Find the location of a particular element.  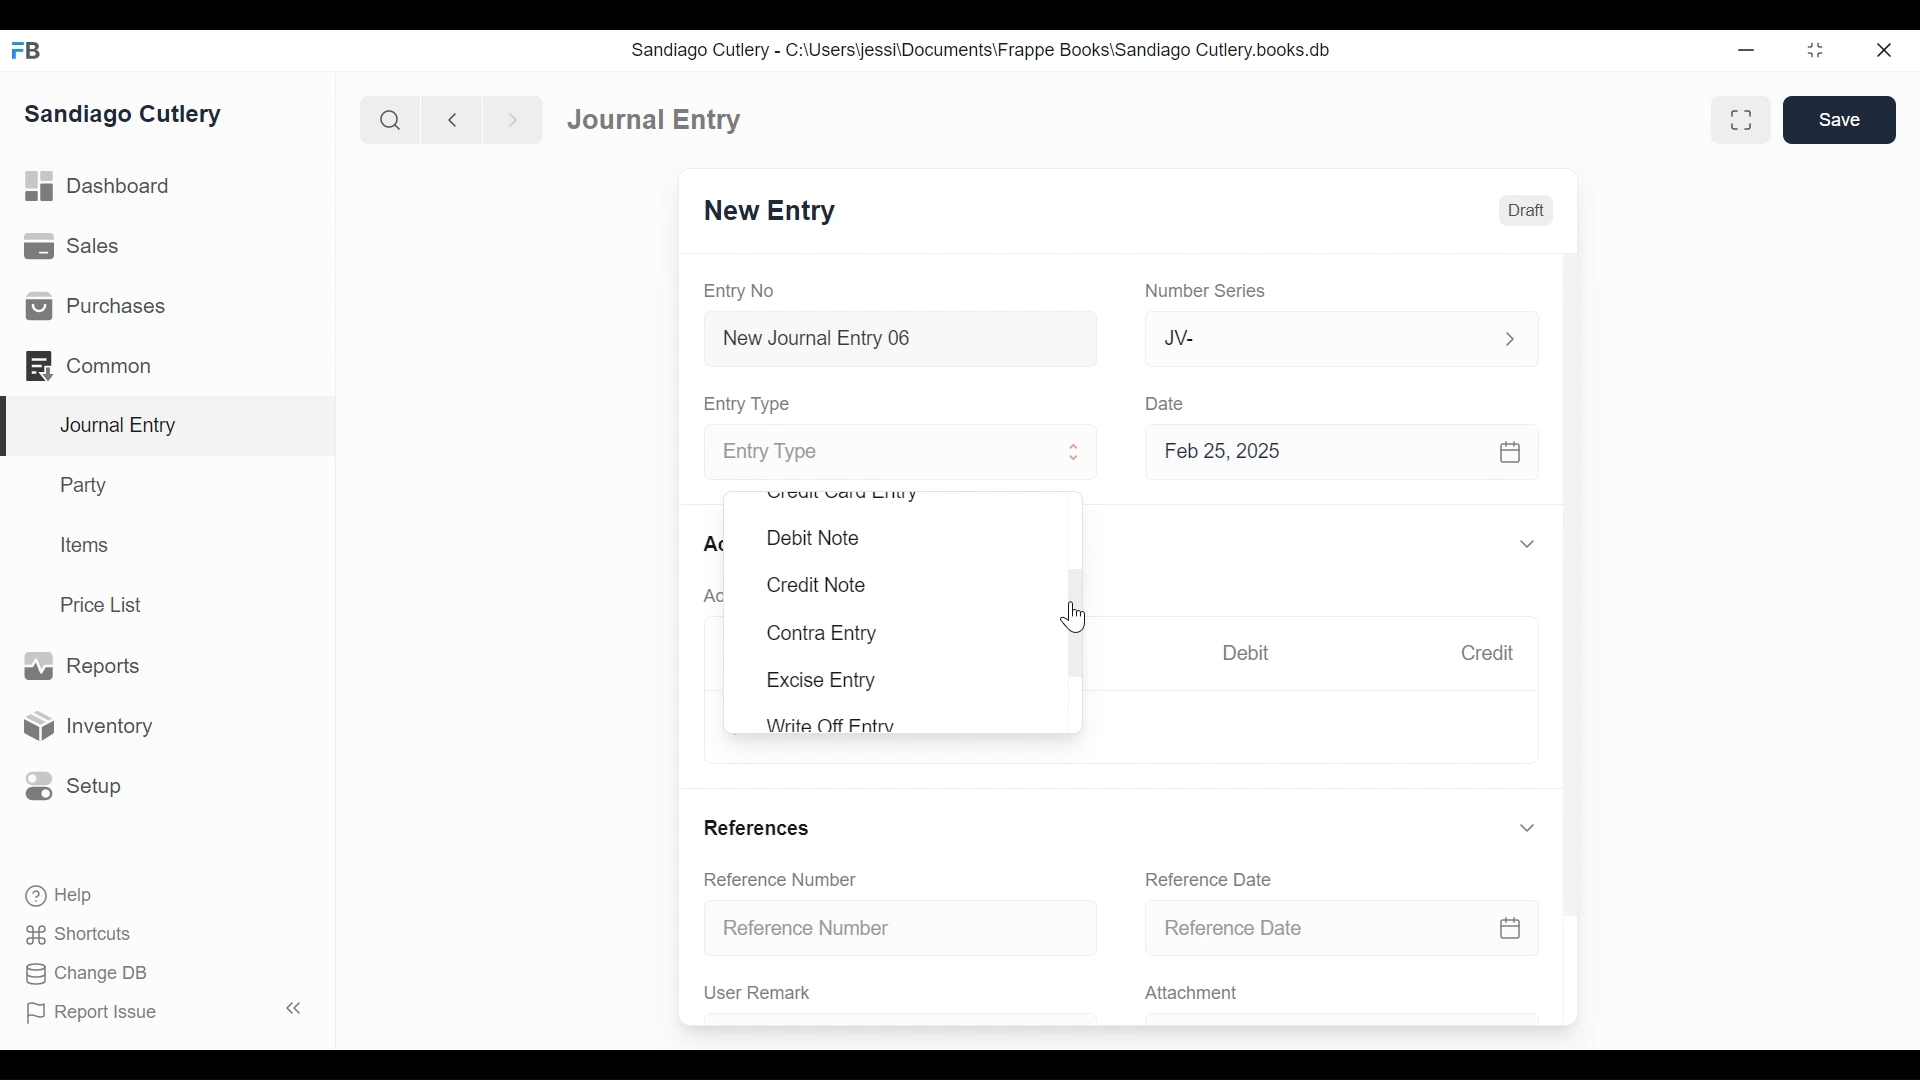

References is located at coordinates (756, 827).